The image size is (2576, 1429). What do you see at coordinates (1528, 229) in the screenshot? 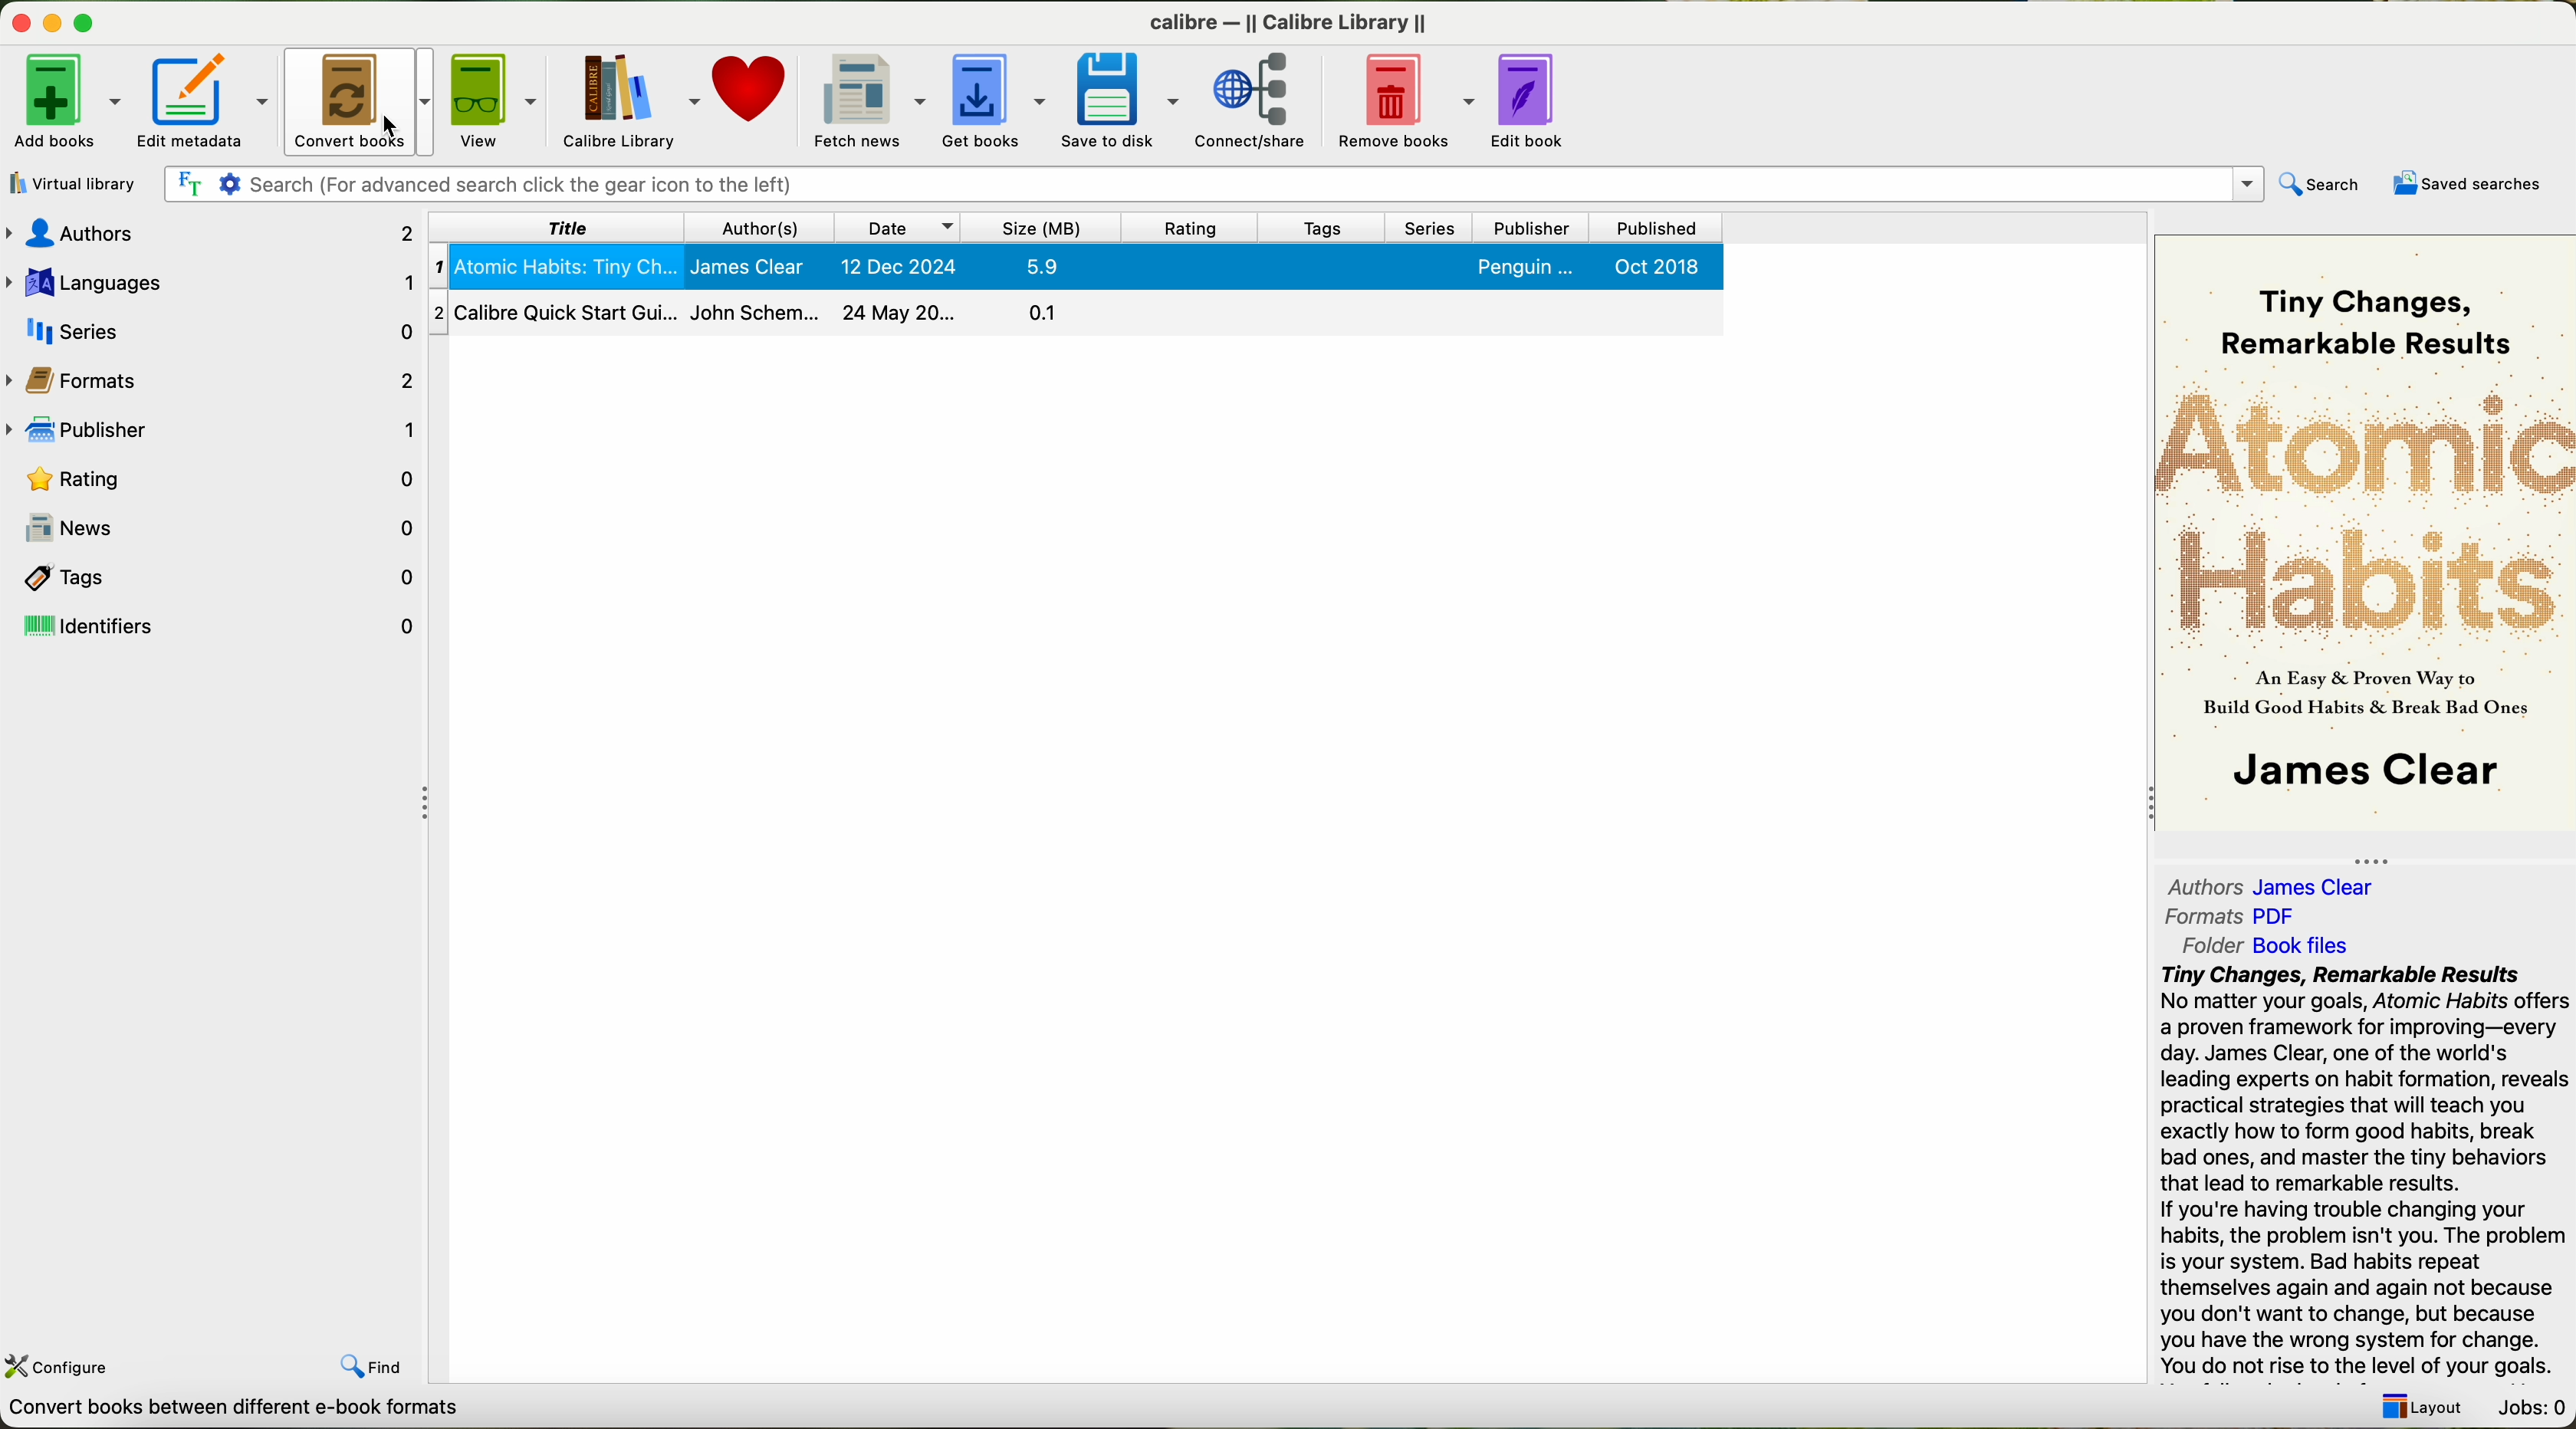
I see `publisher` at bounding box center [1528, 229].